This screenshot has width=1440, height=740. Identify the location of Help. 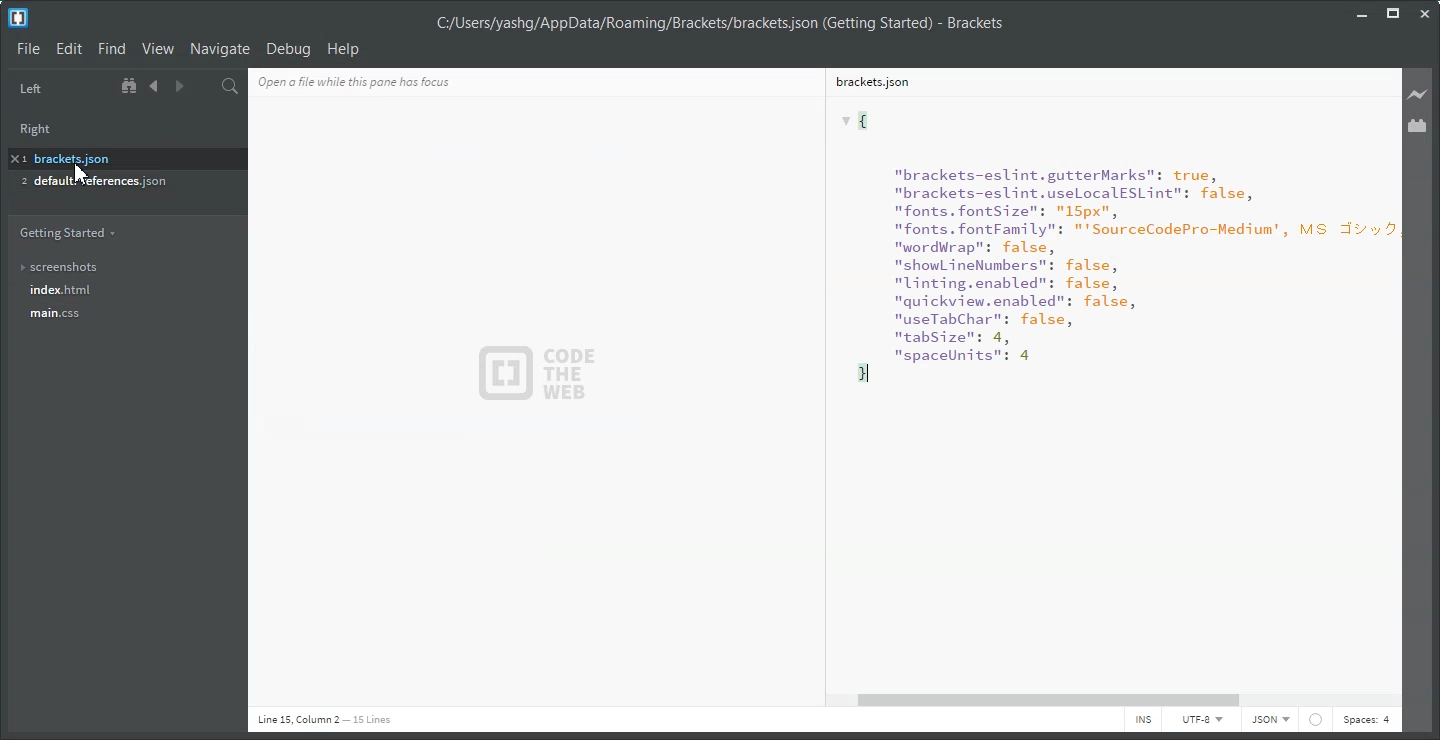
(344, 48).